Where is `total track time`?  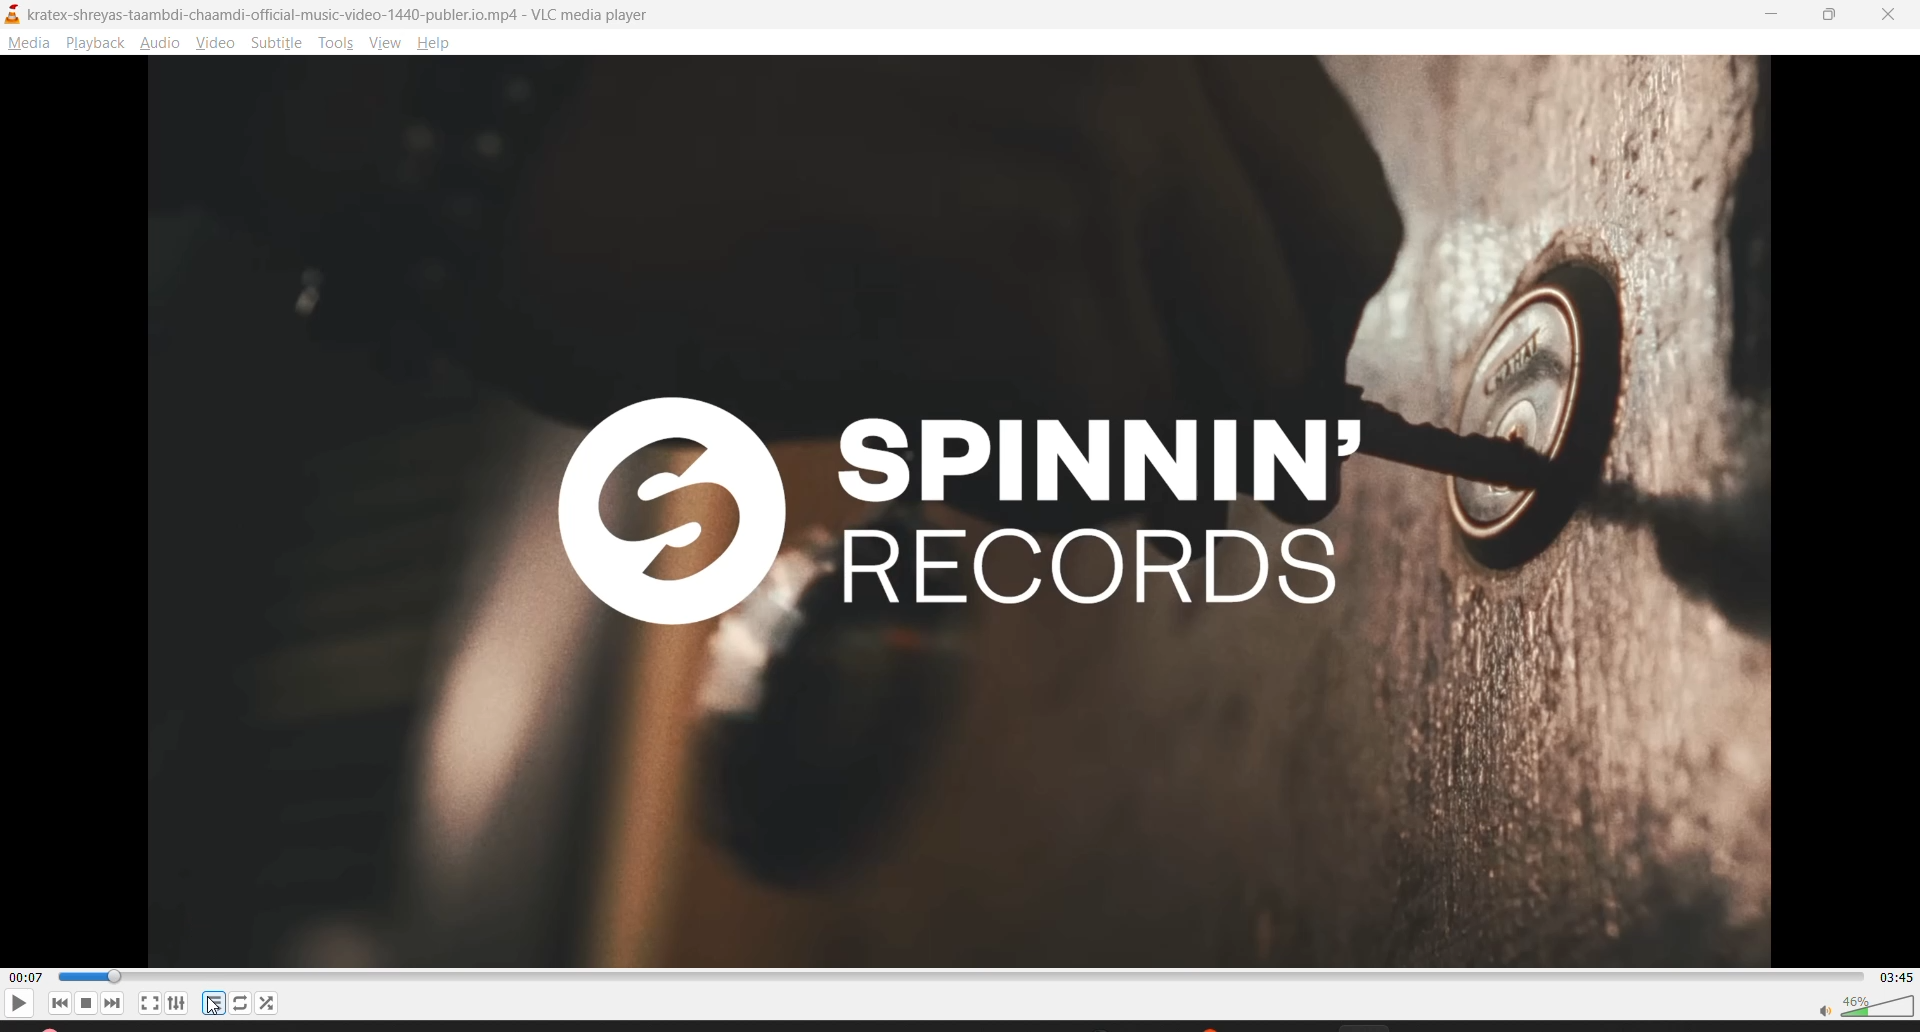
total track time is located at coordinates (1891, 977).